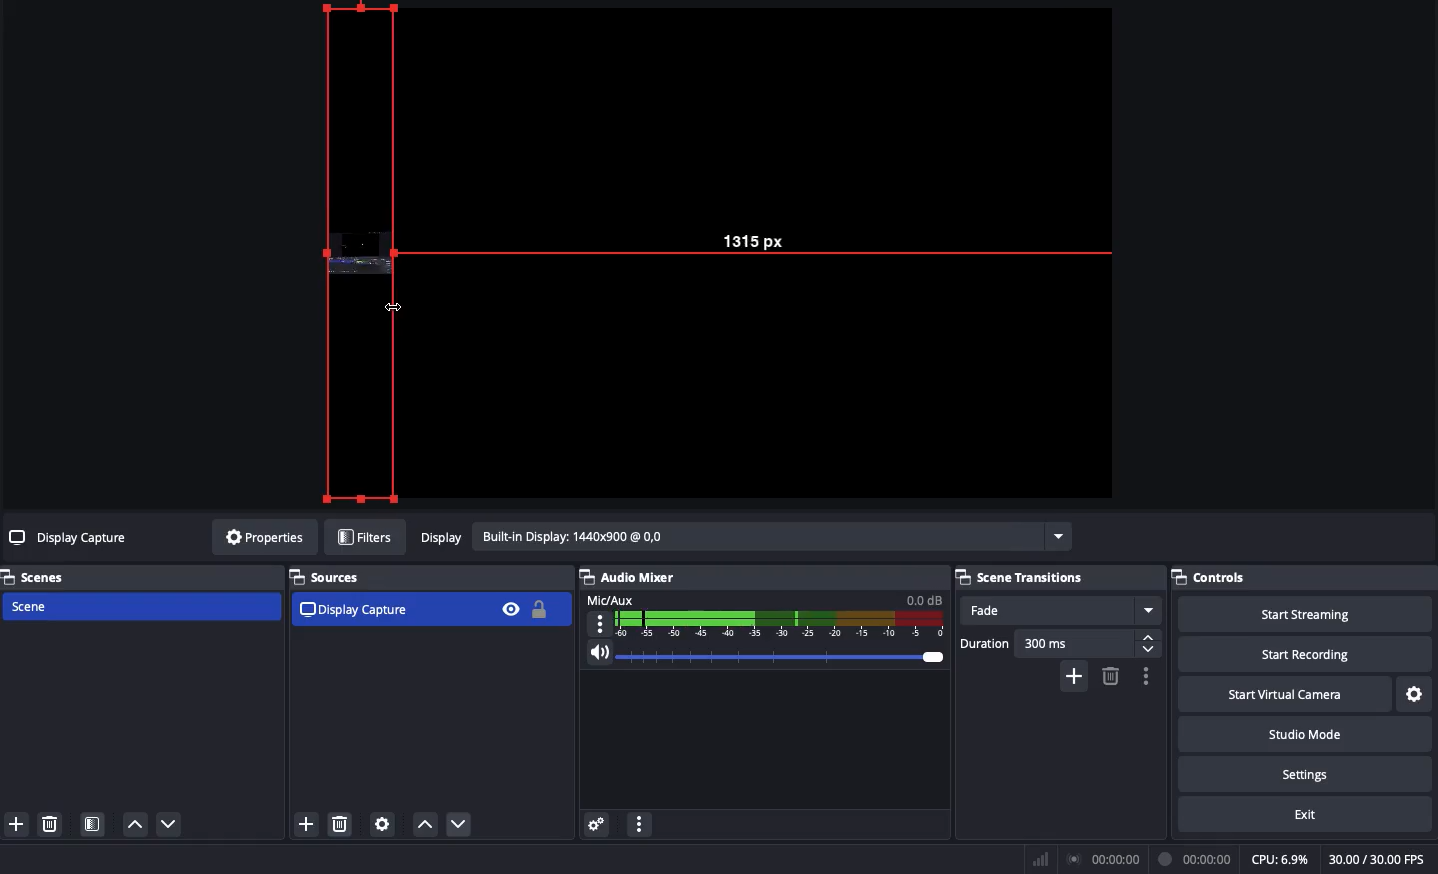 The width and height of the screenshot is (1438, 874). Describe the element at coordinates (1060, 611) in the screenshot. I see `Fade` at that location.